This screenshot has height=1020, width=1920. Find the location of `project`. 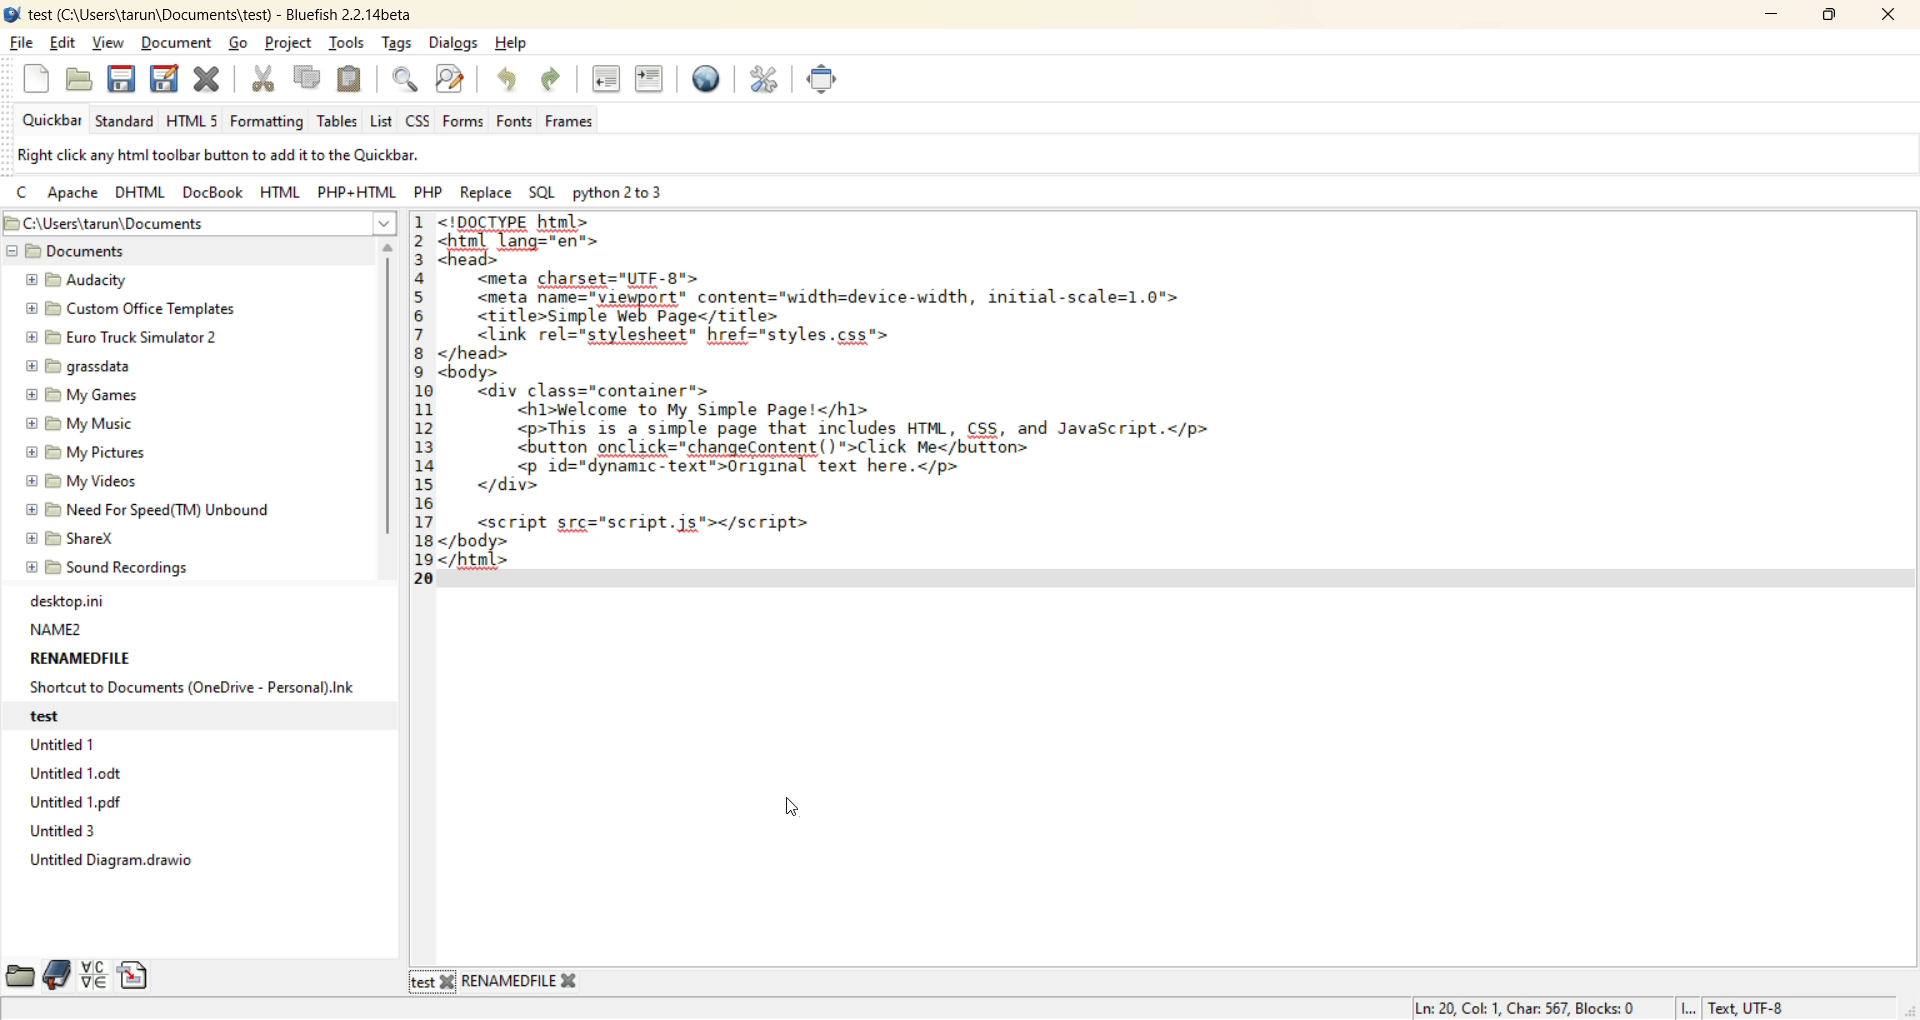

project is located at coordinates (288, 45).